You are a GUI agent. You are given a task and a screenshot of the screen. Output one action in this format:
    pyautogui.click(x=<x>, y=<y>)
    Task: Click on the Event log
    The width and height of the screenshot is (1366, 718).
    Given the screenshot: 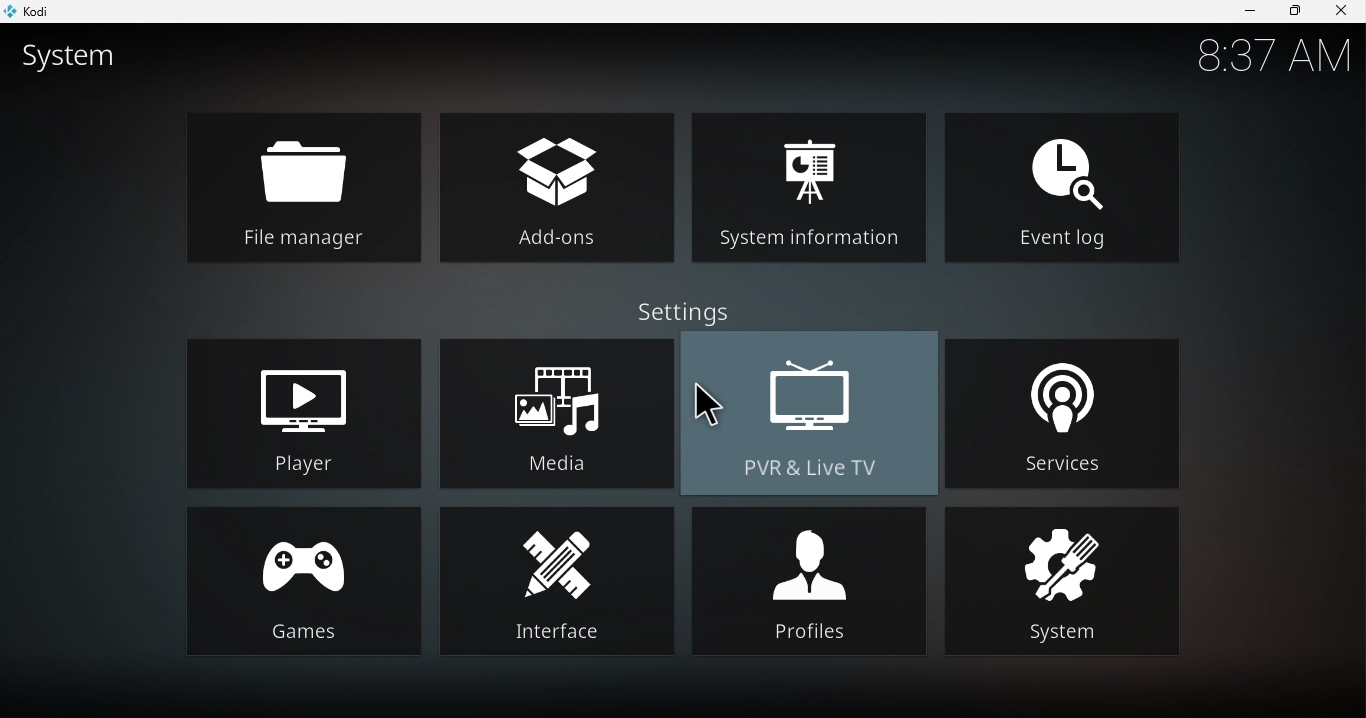 What is the action you would take?
    pyautogui.click(x=1061, y=187)
    